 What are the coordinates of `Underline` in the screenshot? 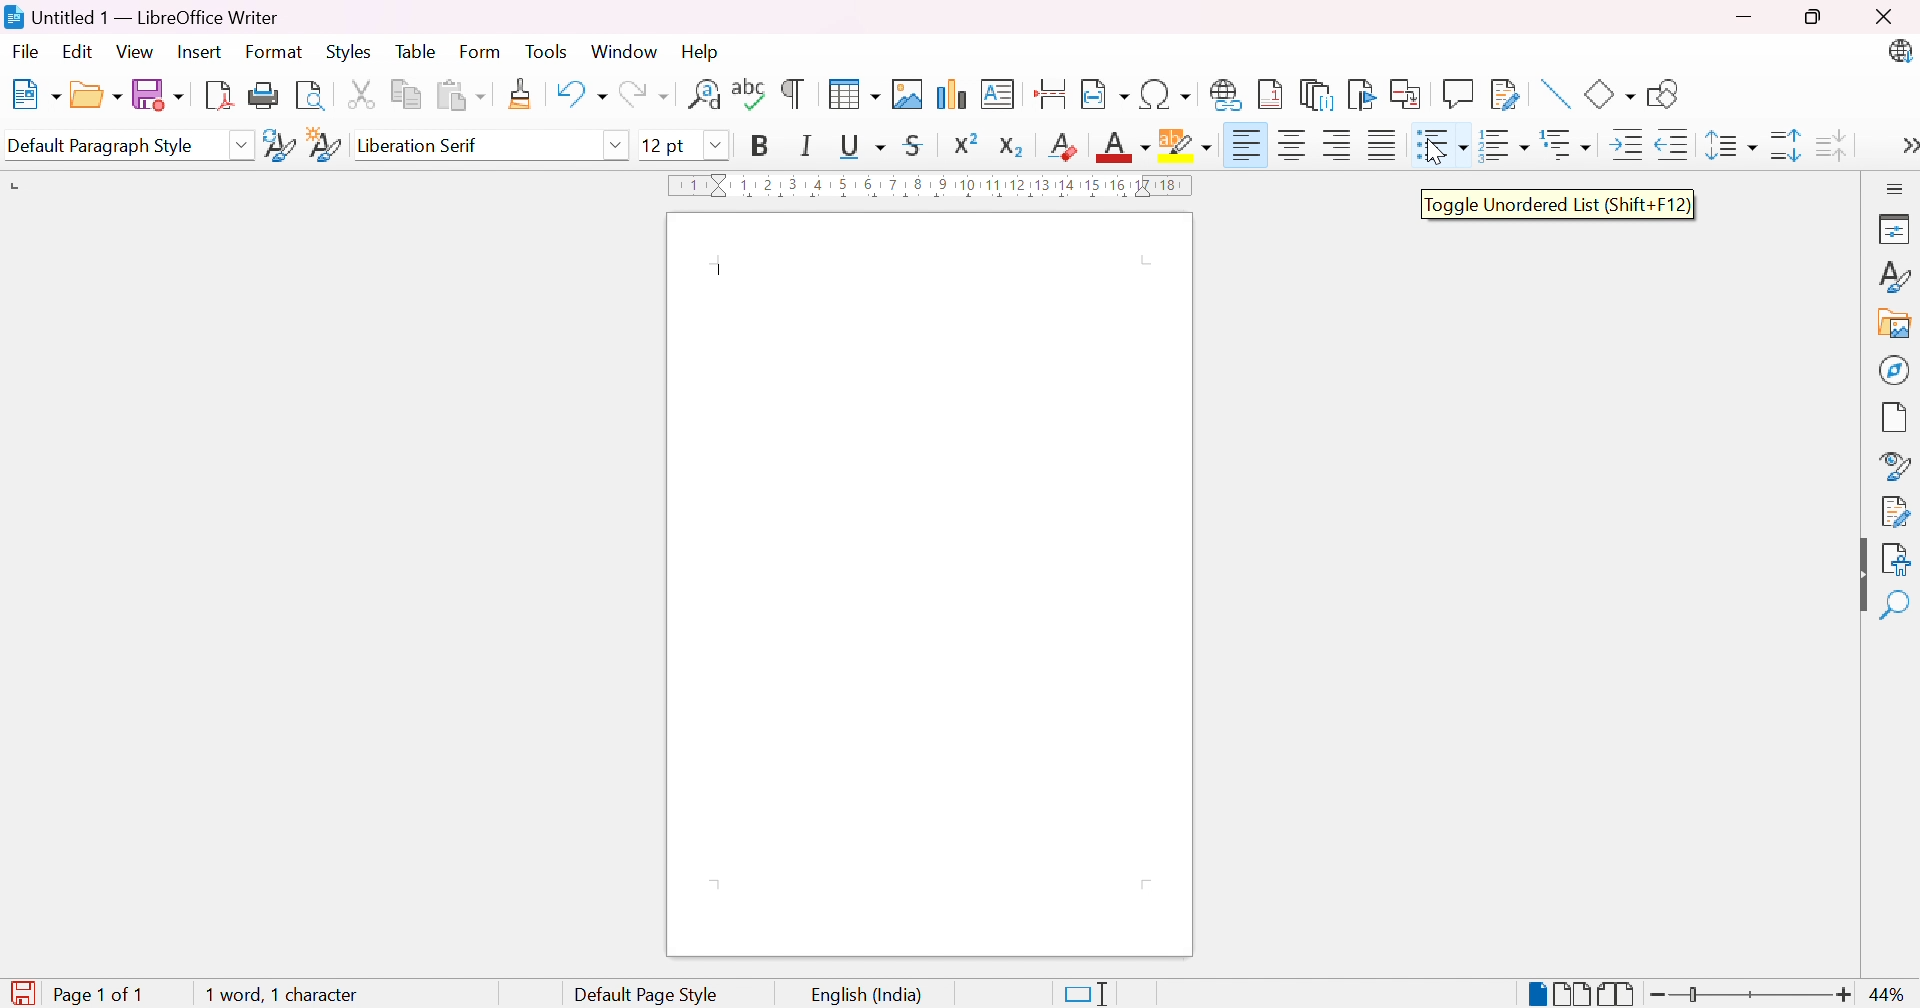 It's located at (864, 145).